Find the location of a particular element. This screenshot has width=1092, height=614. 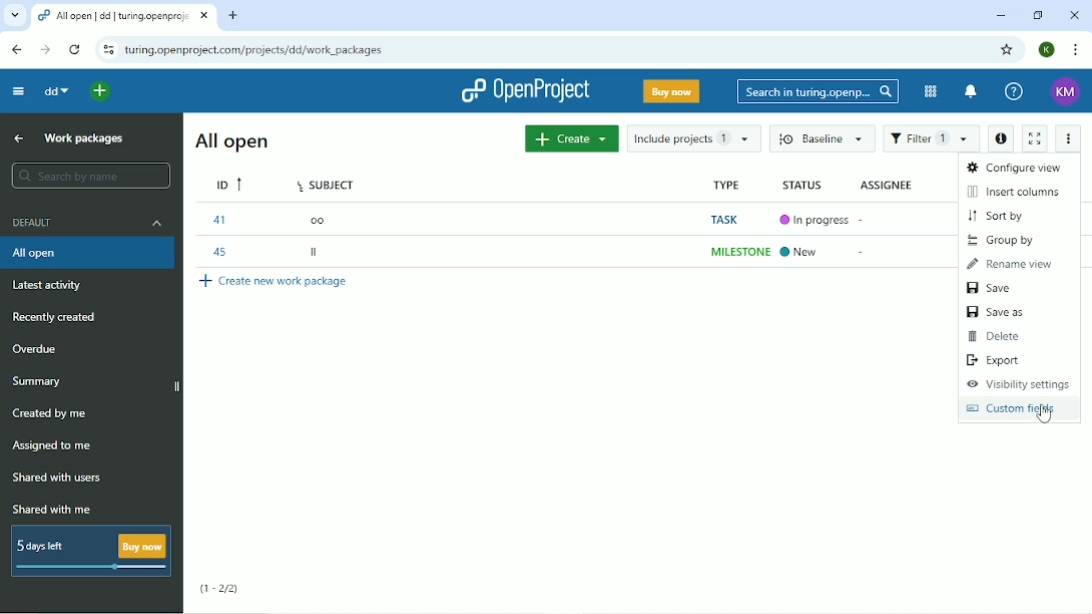

Buy now is located at coordinates (671, 91).